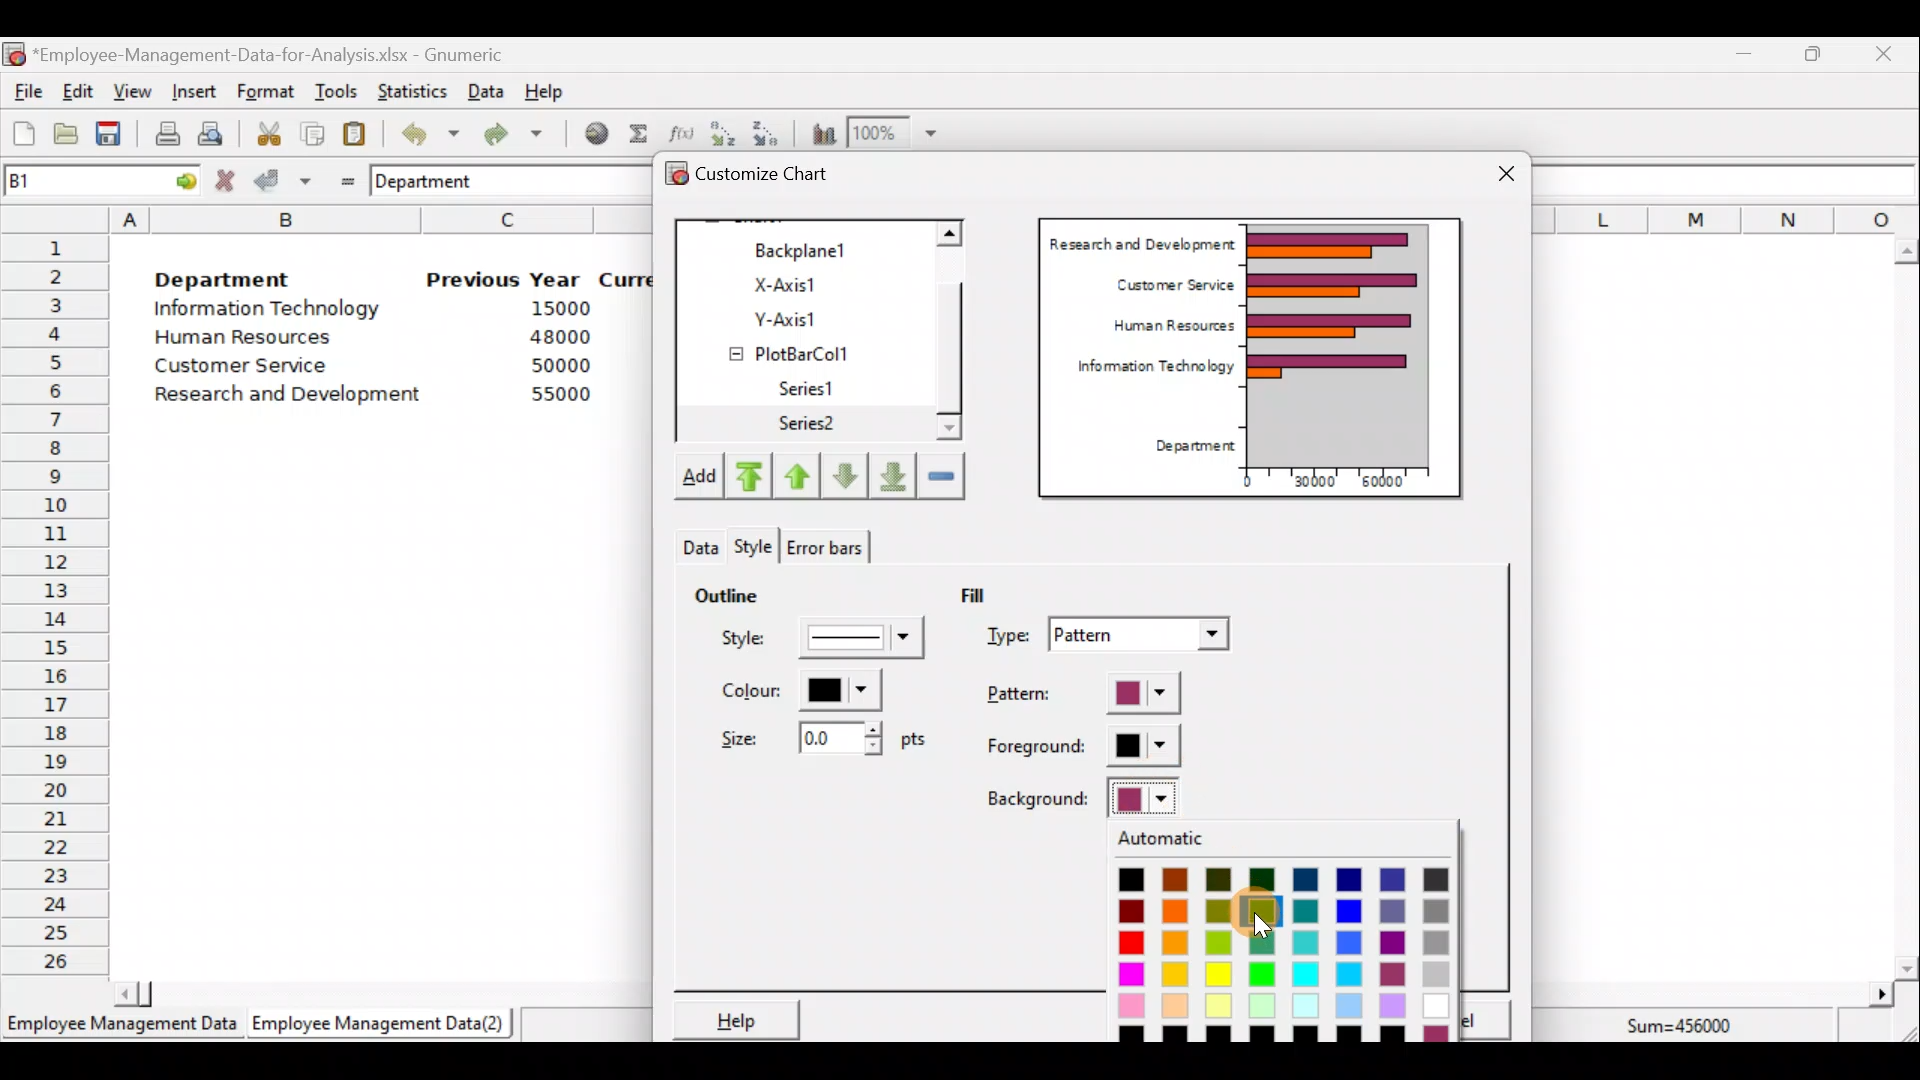 The height and width of the screenshot is (1080, 1920). Describe the element at coordinates (1906, 609) in the screenshot. I see `Scroll bar` at that location.